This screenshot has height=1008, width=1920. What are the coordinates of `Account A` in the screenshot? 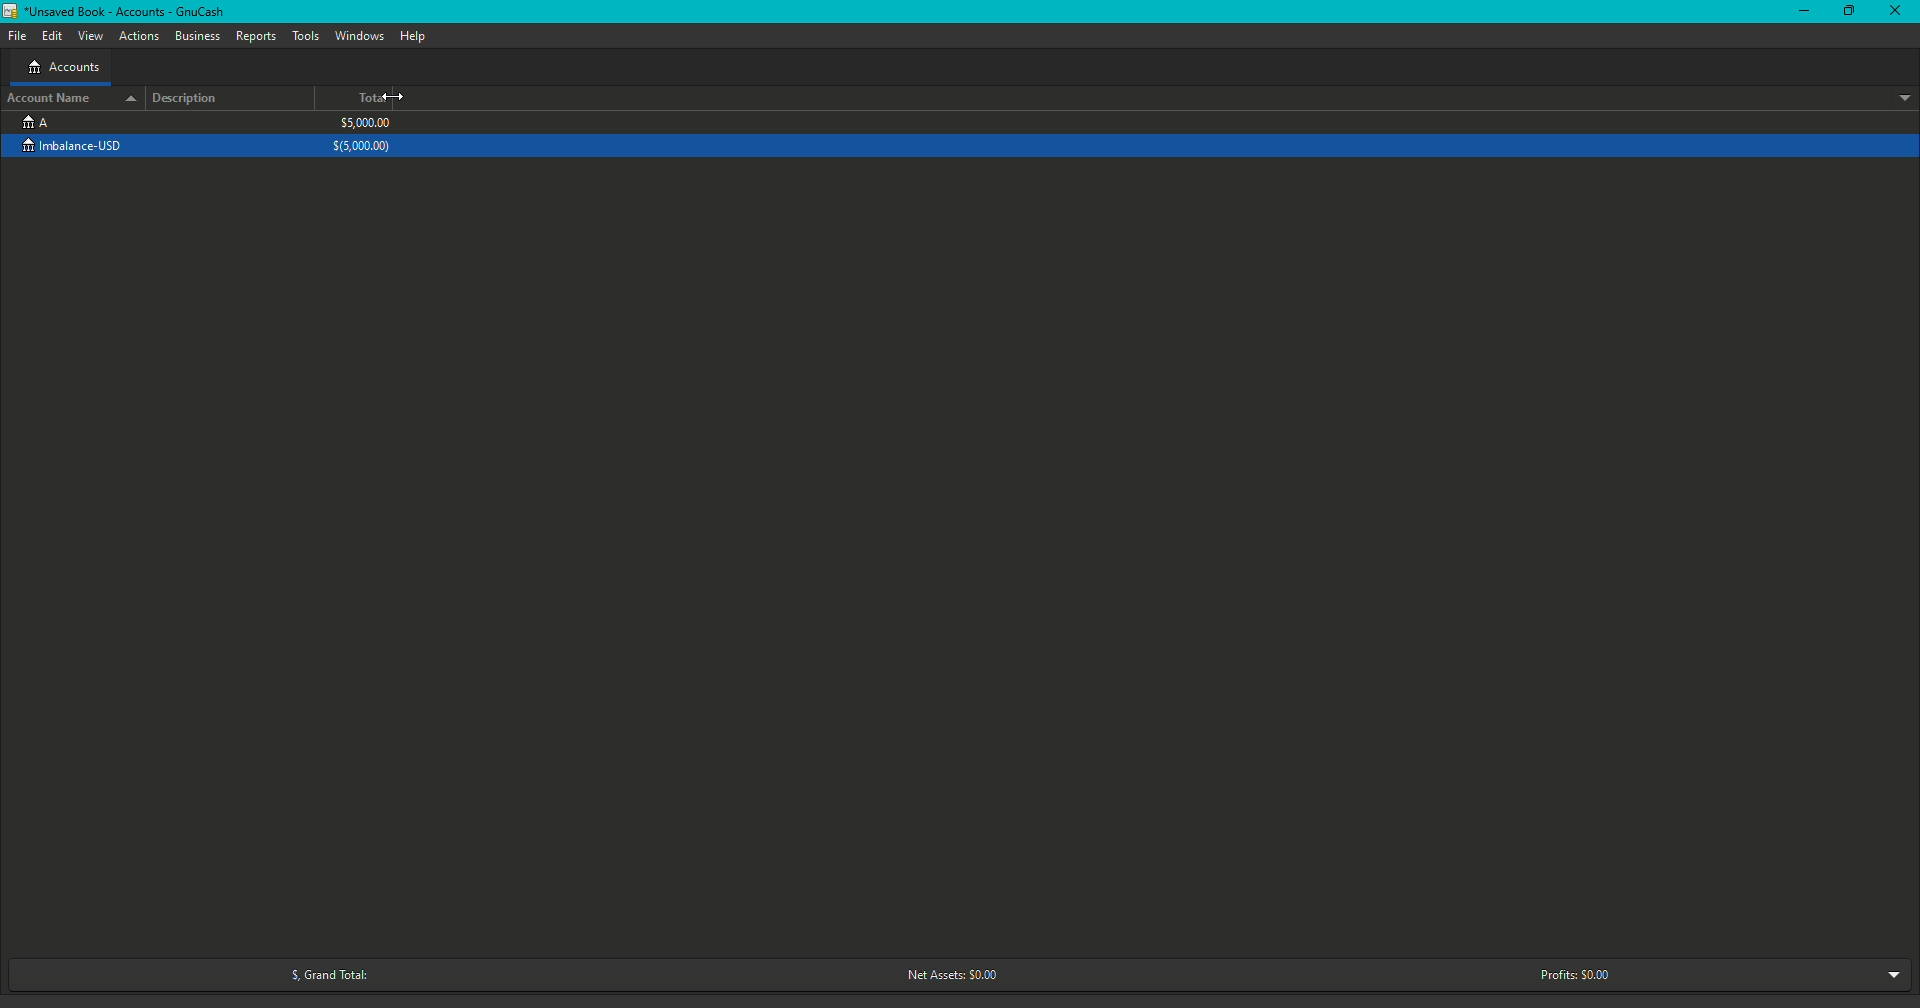 It's located at (35, 121).